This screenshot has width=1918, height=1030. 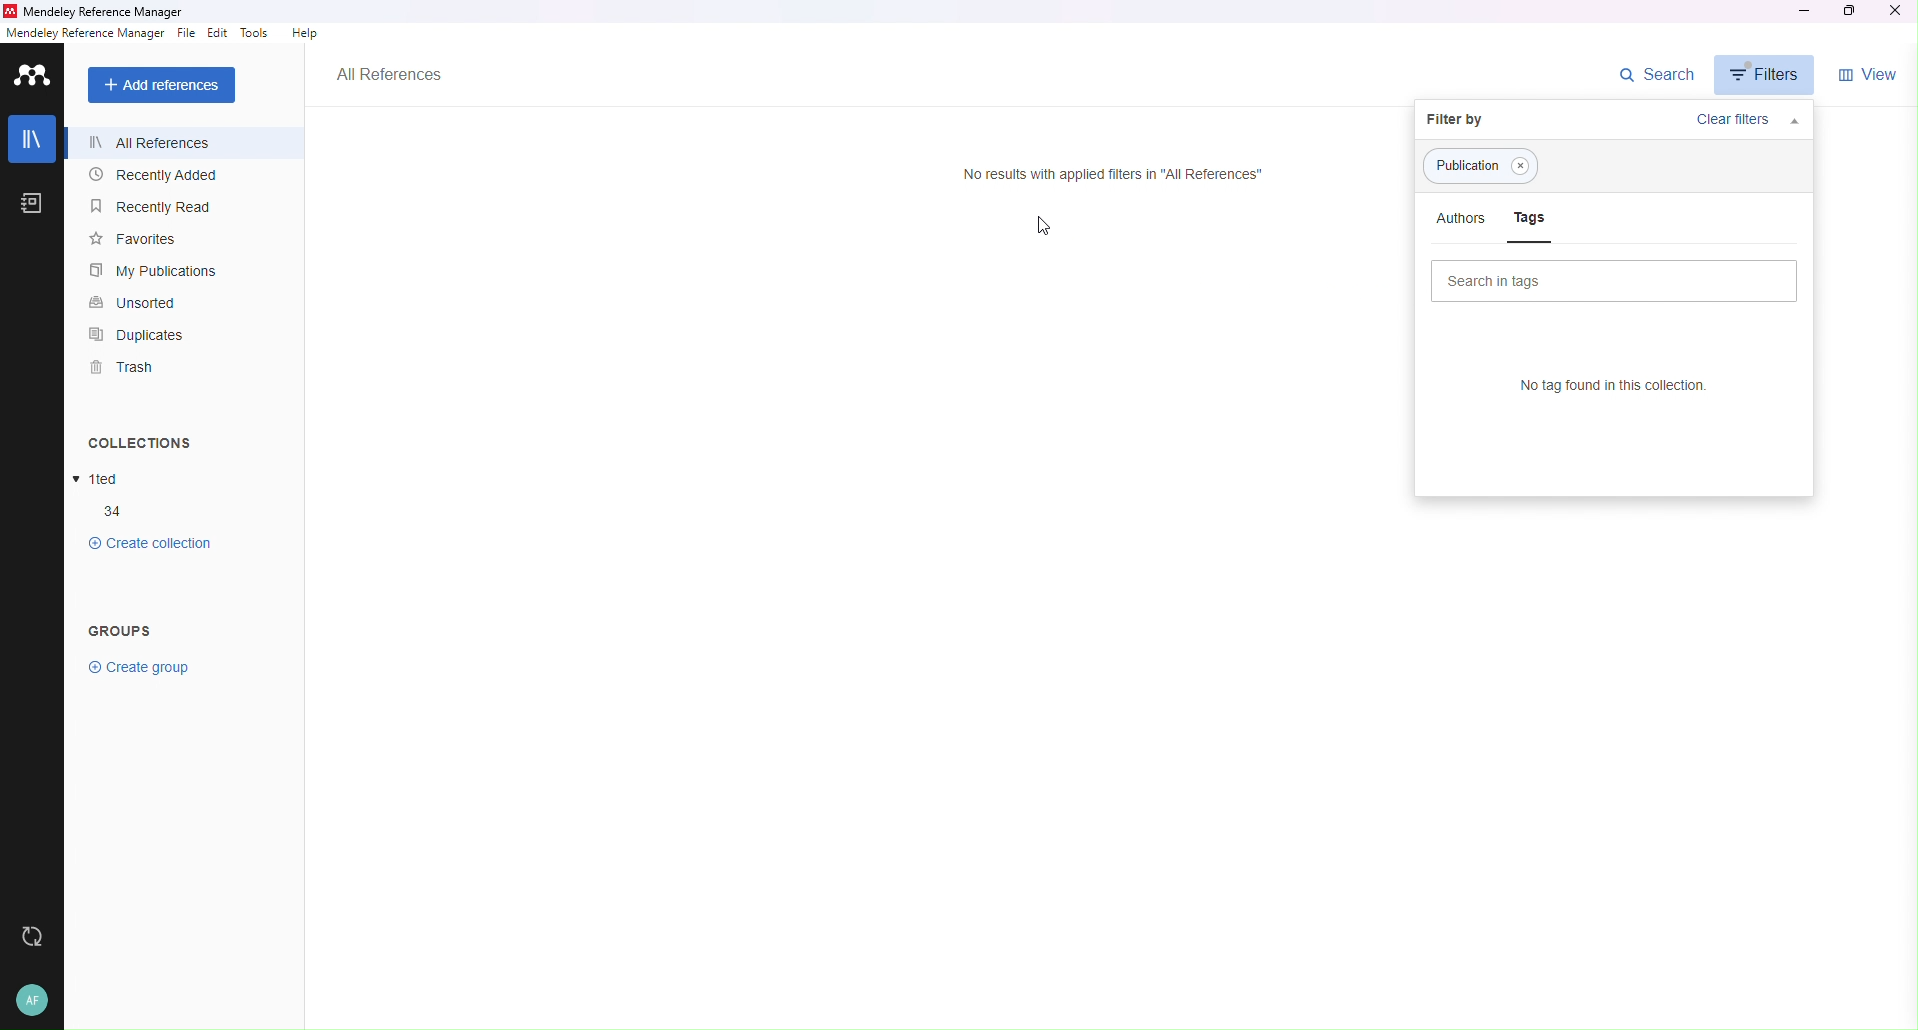 I want to click on Help, so click(x=302, y=35).